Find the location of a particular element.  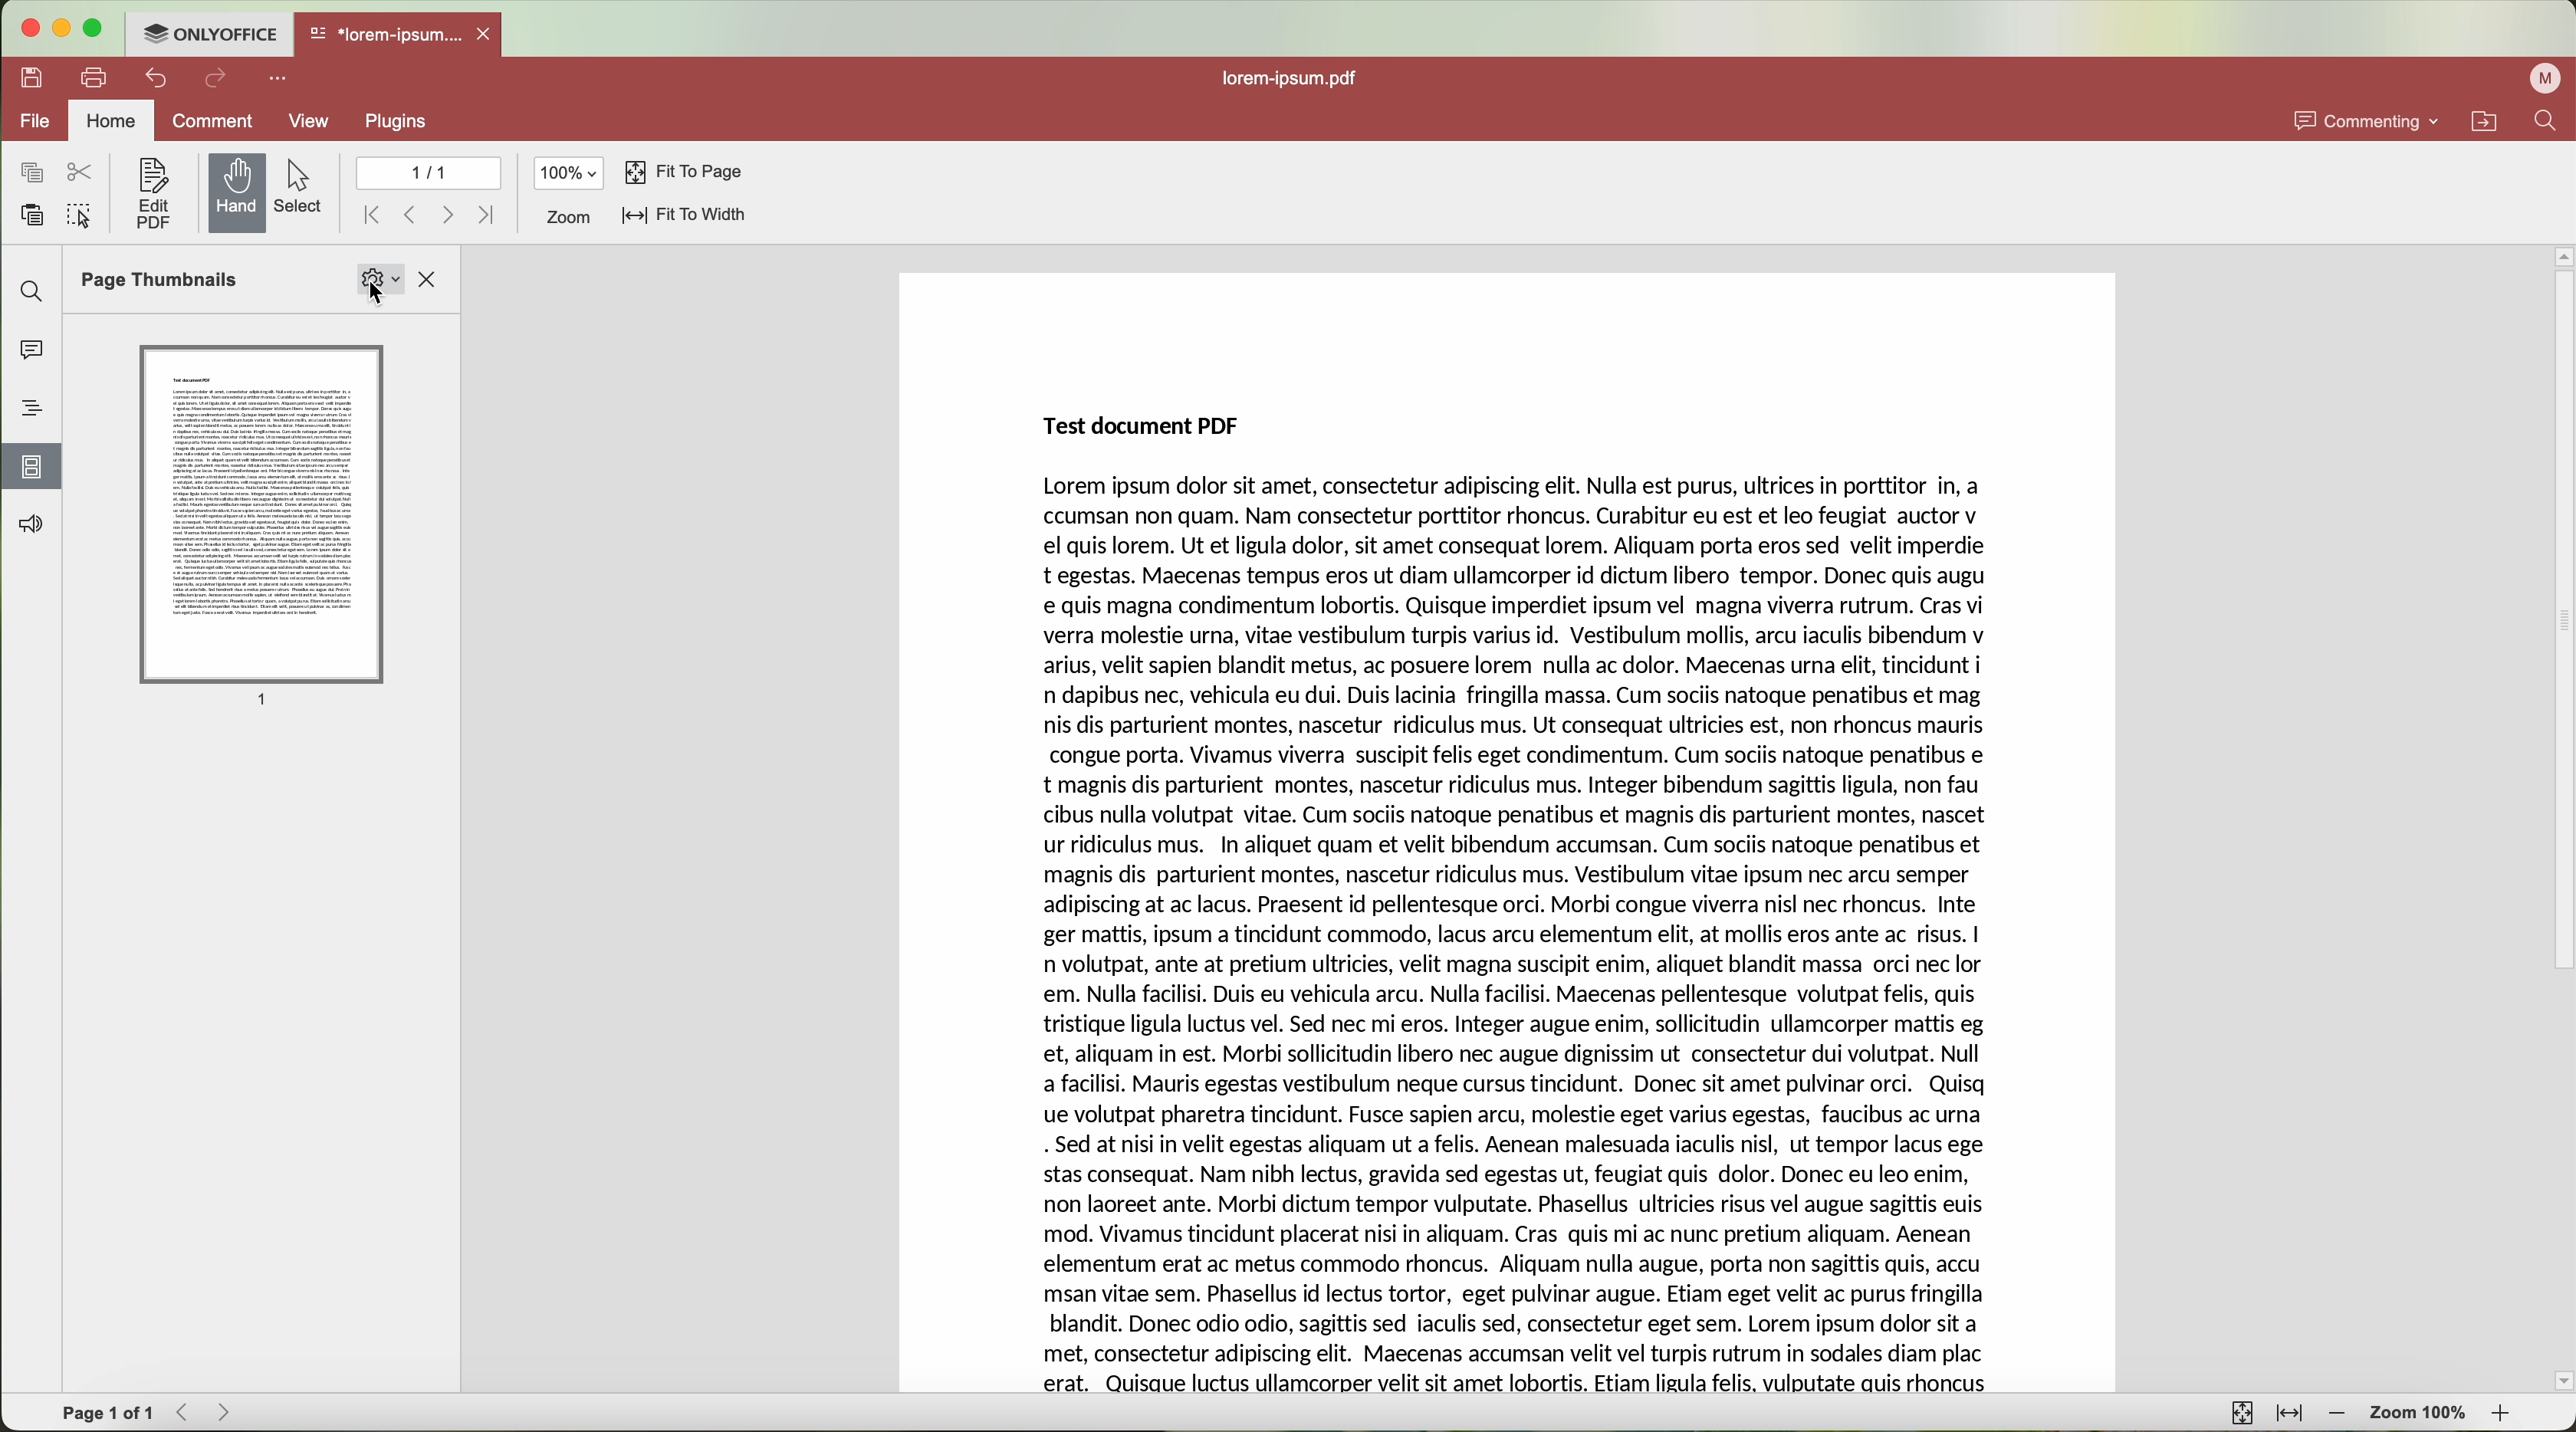

select is located at coordinates (303, 189).